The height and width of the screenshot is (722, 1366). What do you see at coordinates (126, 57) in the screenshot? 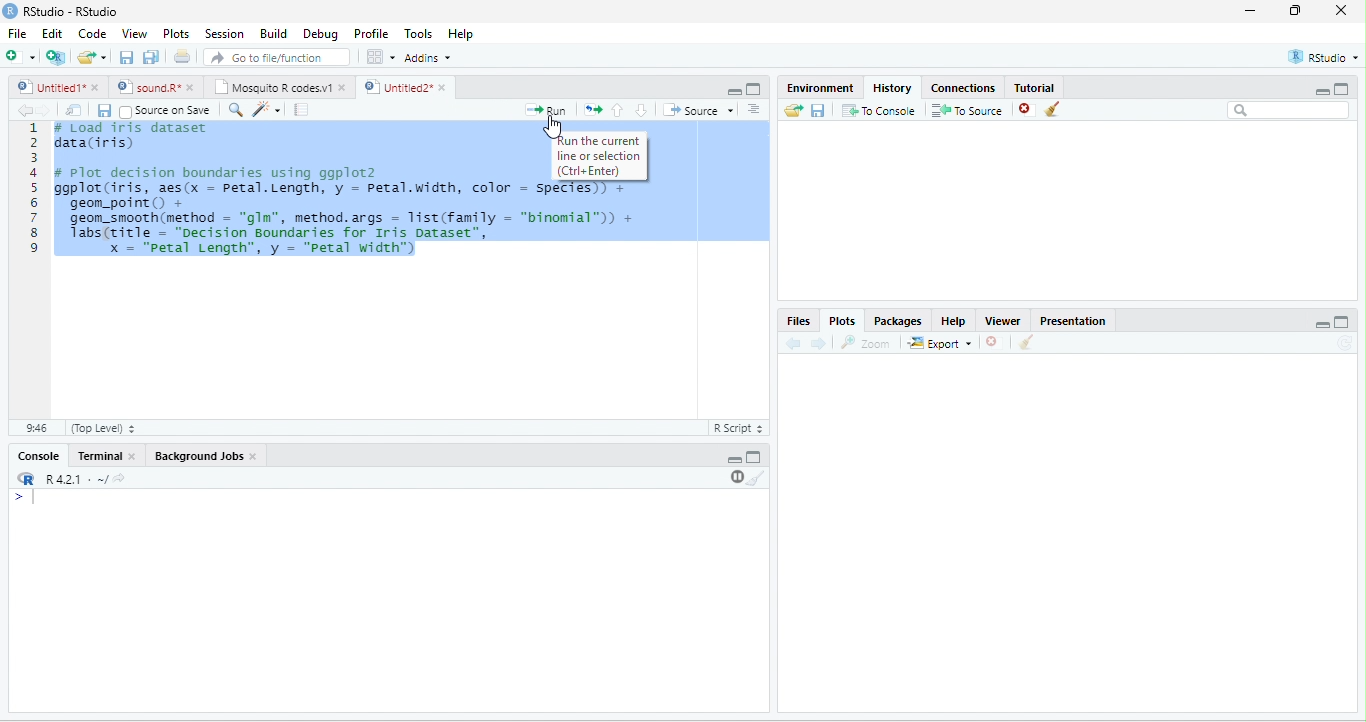
I see `save` at bounding box center [126, 57].